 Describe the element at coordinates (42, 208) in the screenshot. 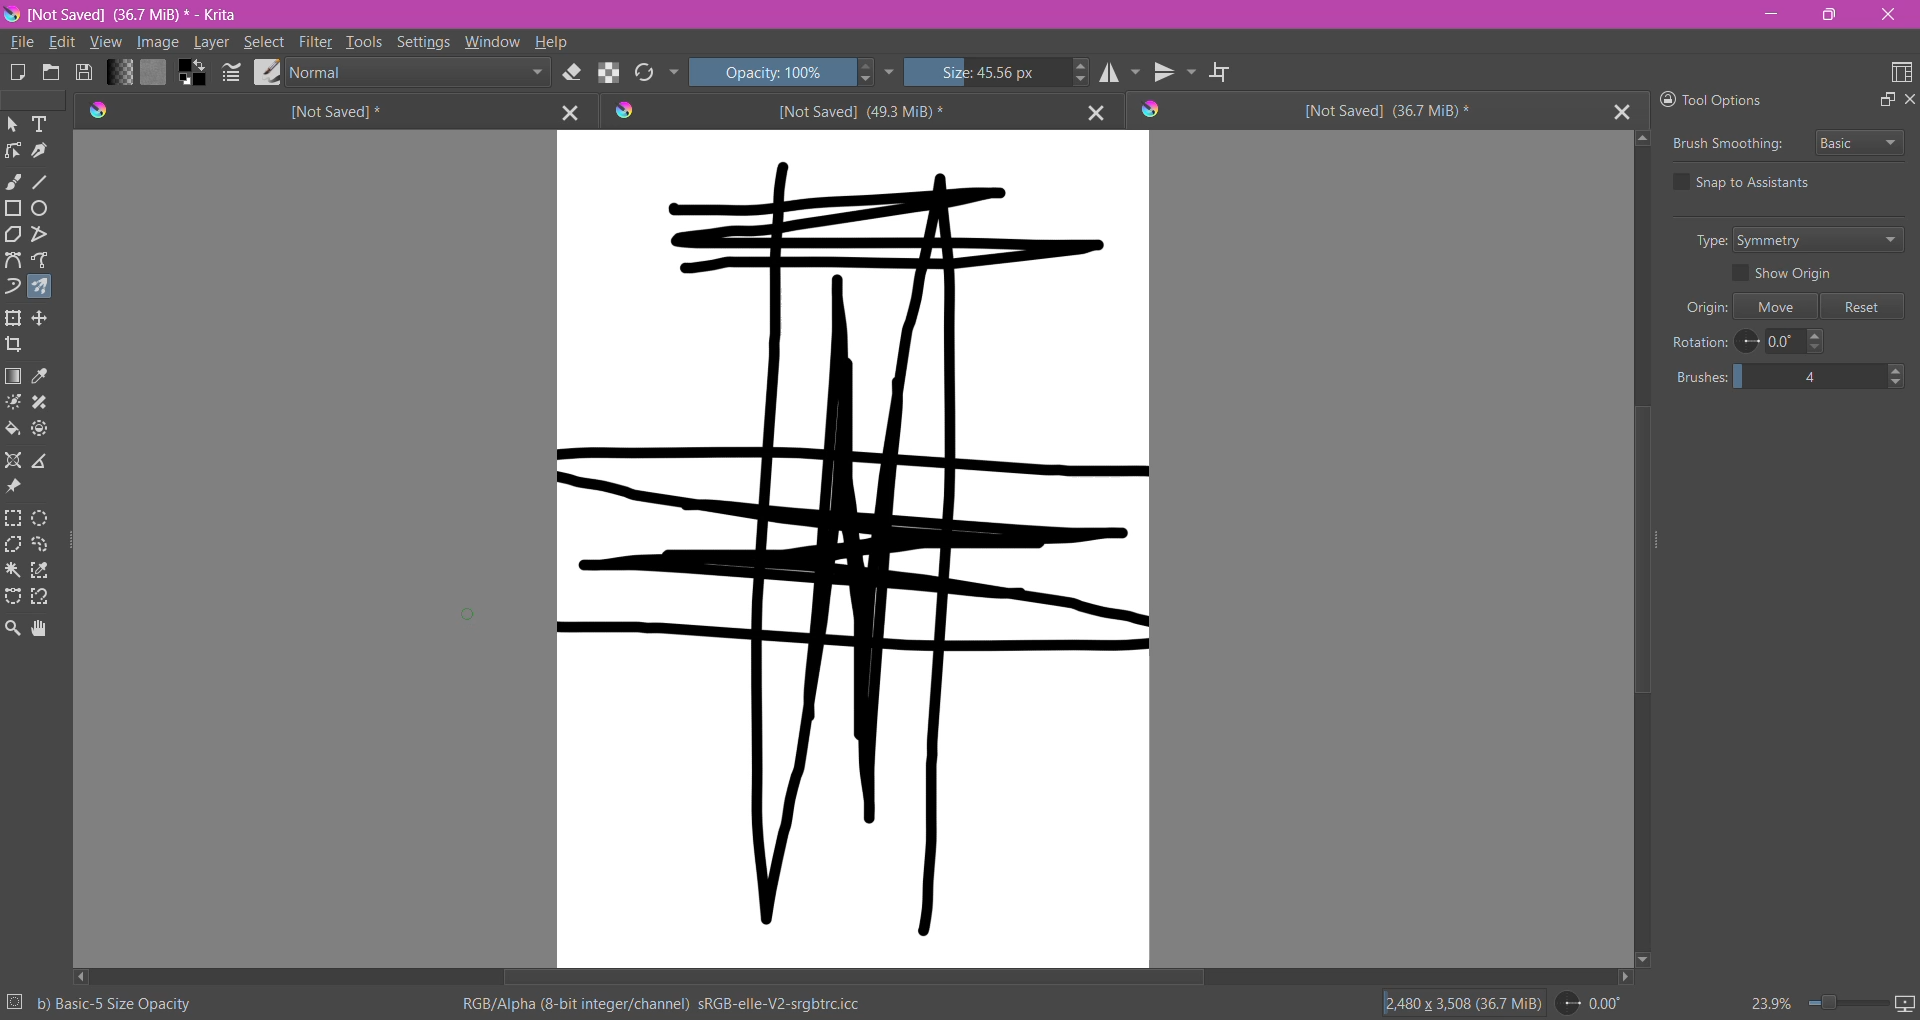

I see `Ellipse Tool` at that location.